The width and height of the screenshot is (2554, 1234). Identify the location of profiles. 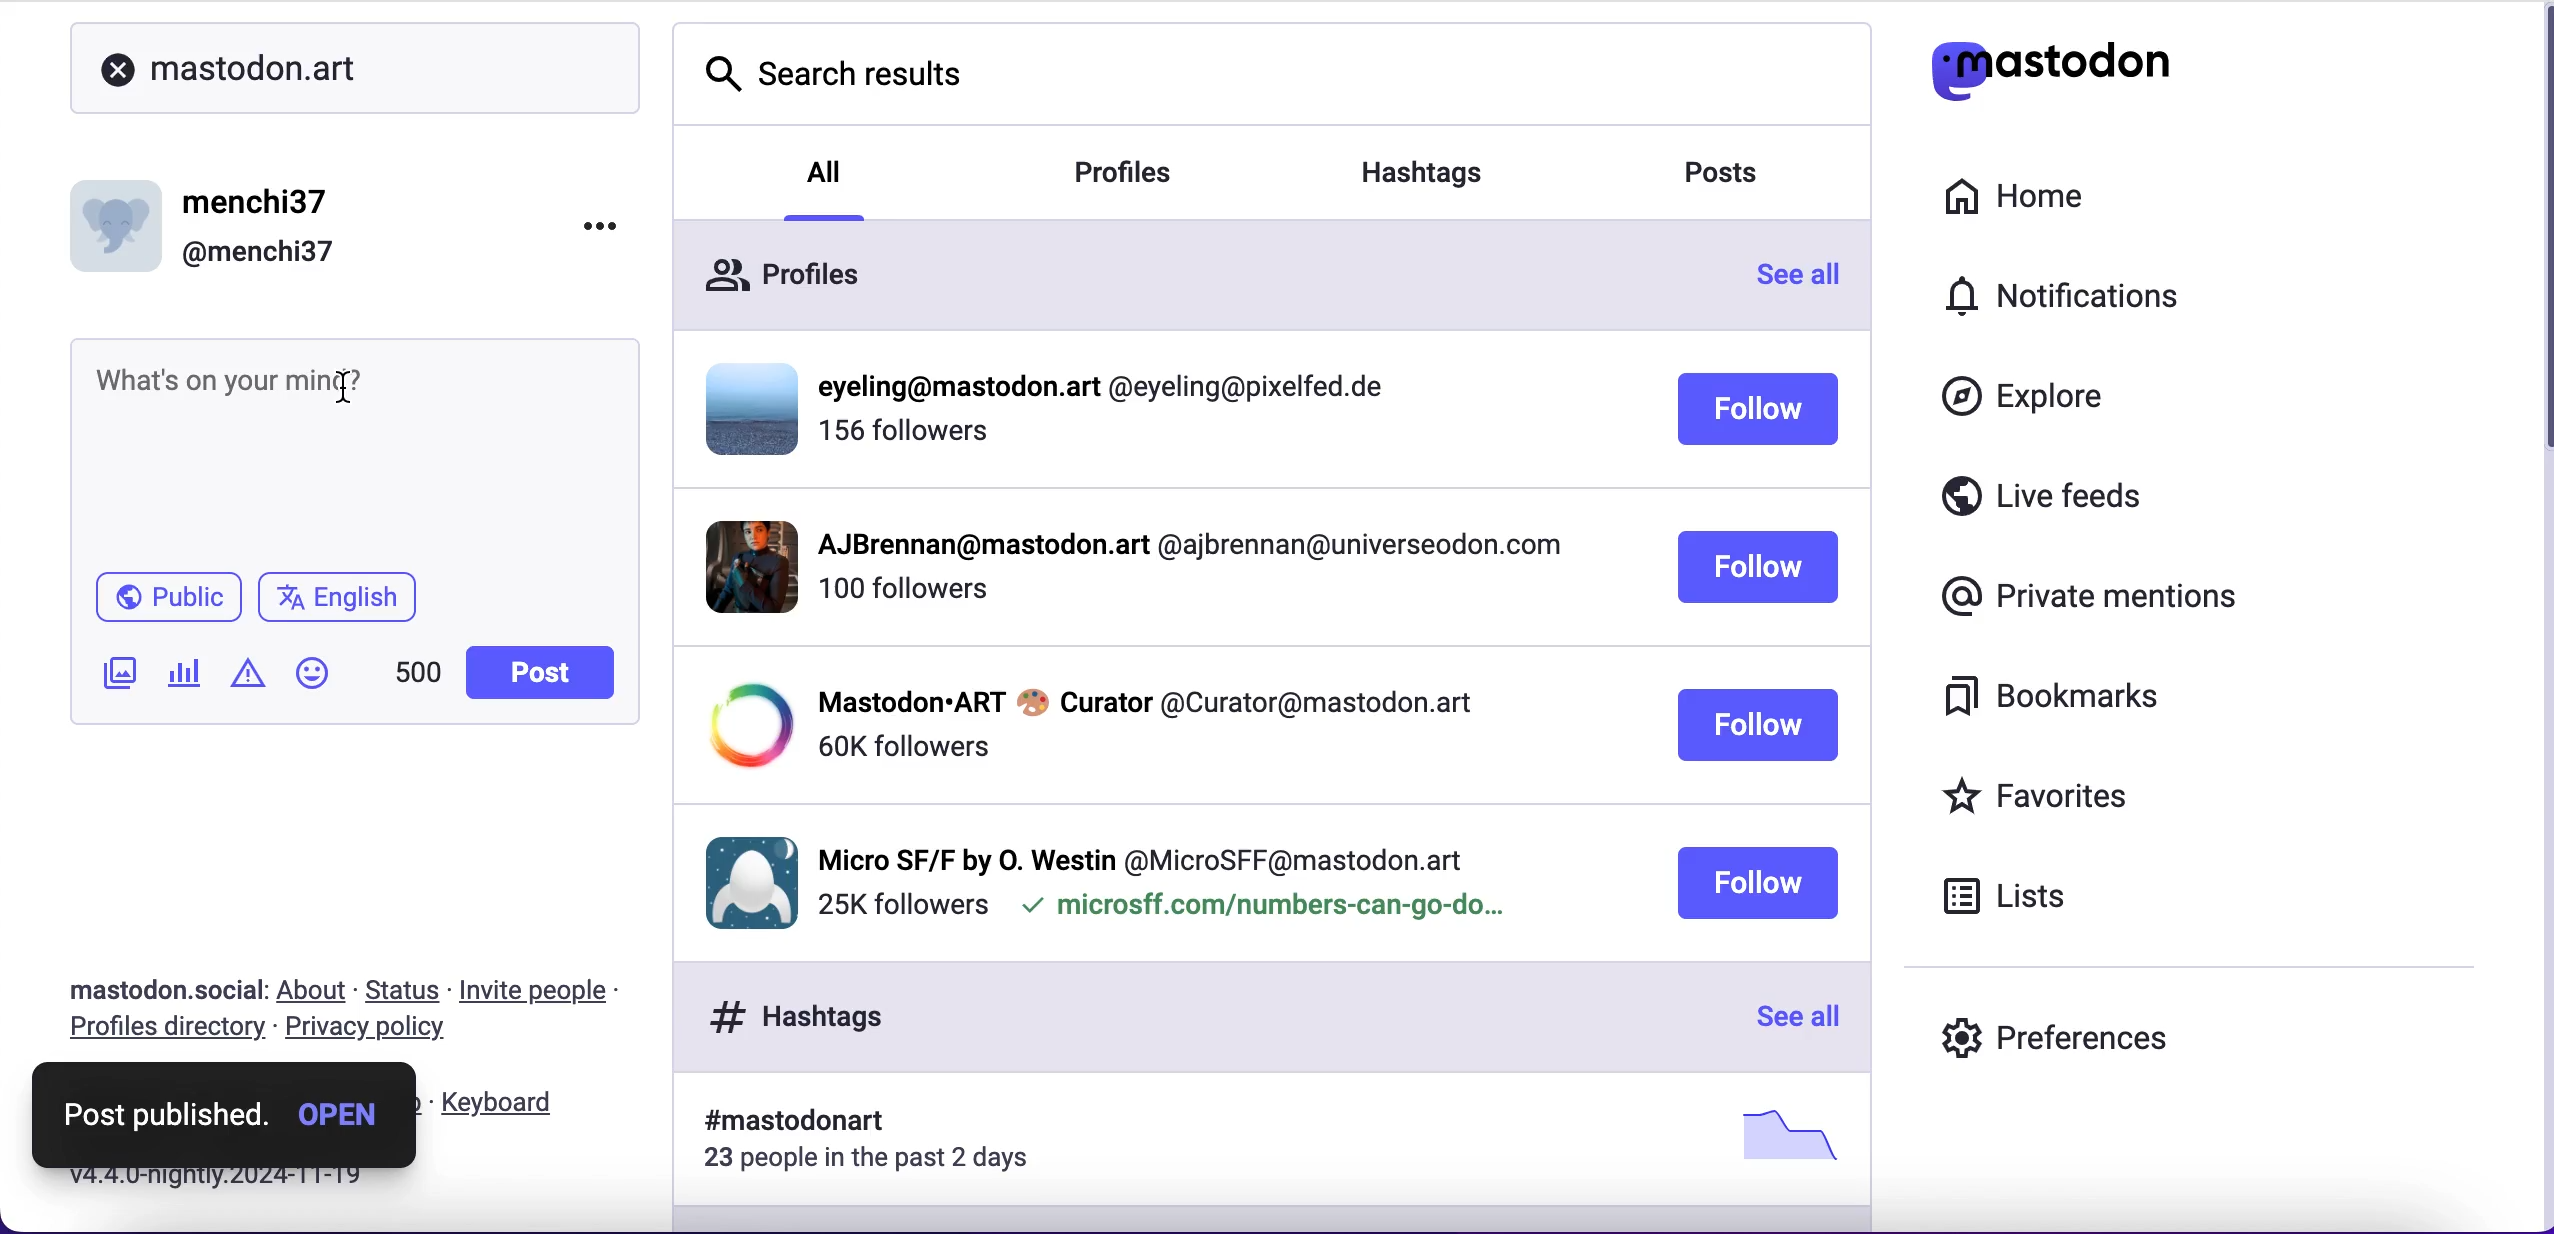
(1133, 170).